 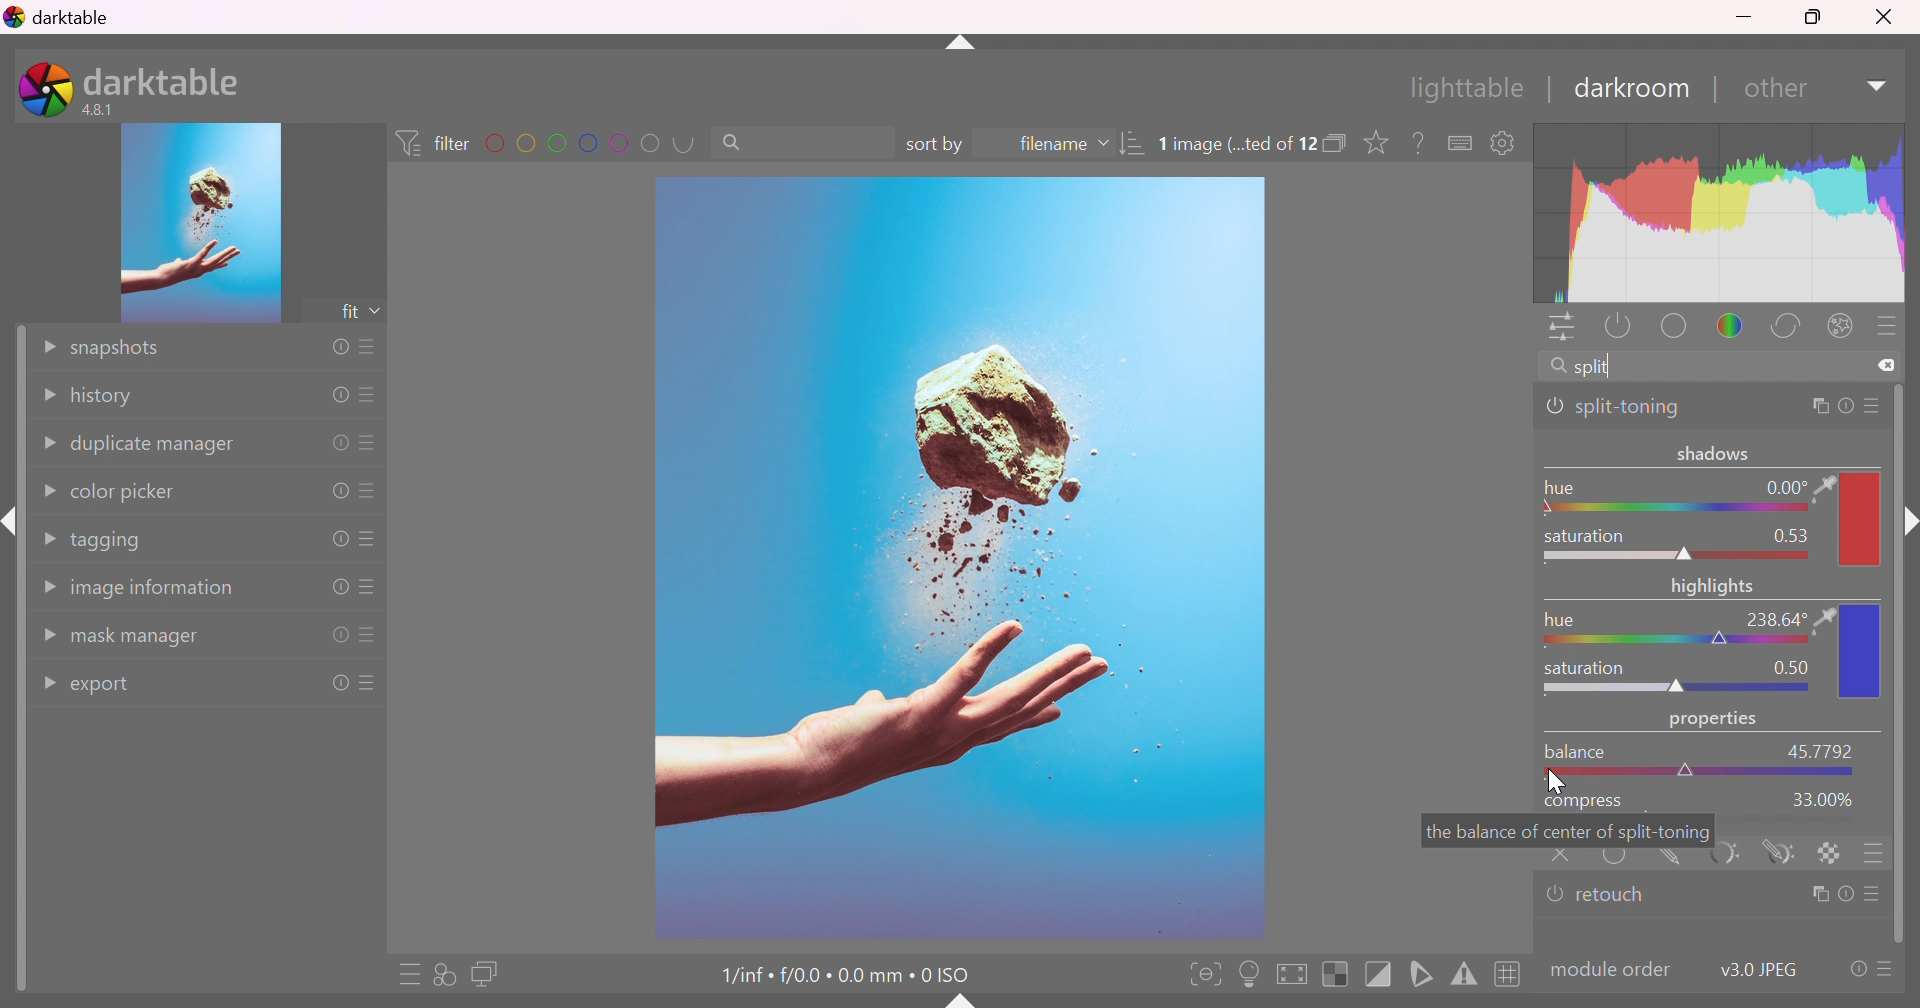 I want to click on 1/inf • f/0.0 • 0.0 mm • 0 ISO, so click(x=833, y=976).